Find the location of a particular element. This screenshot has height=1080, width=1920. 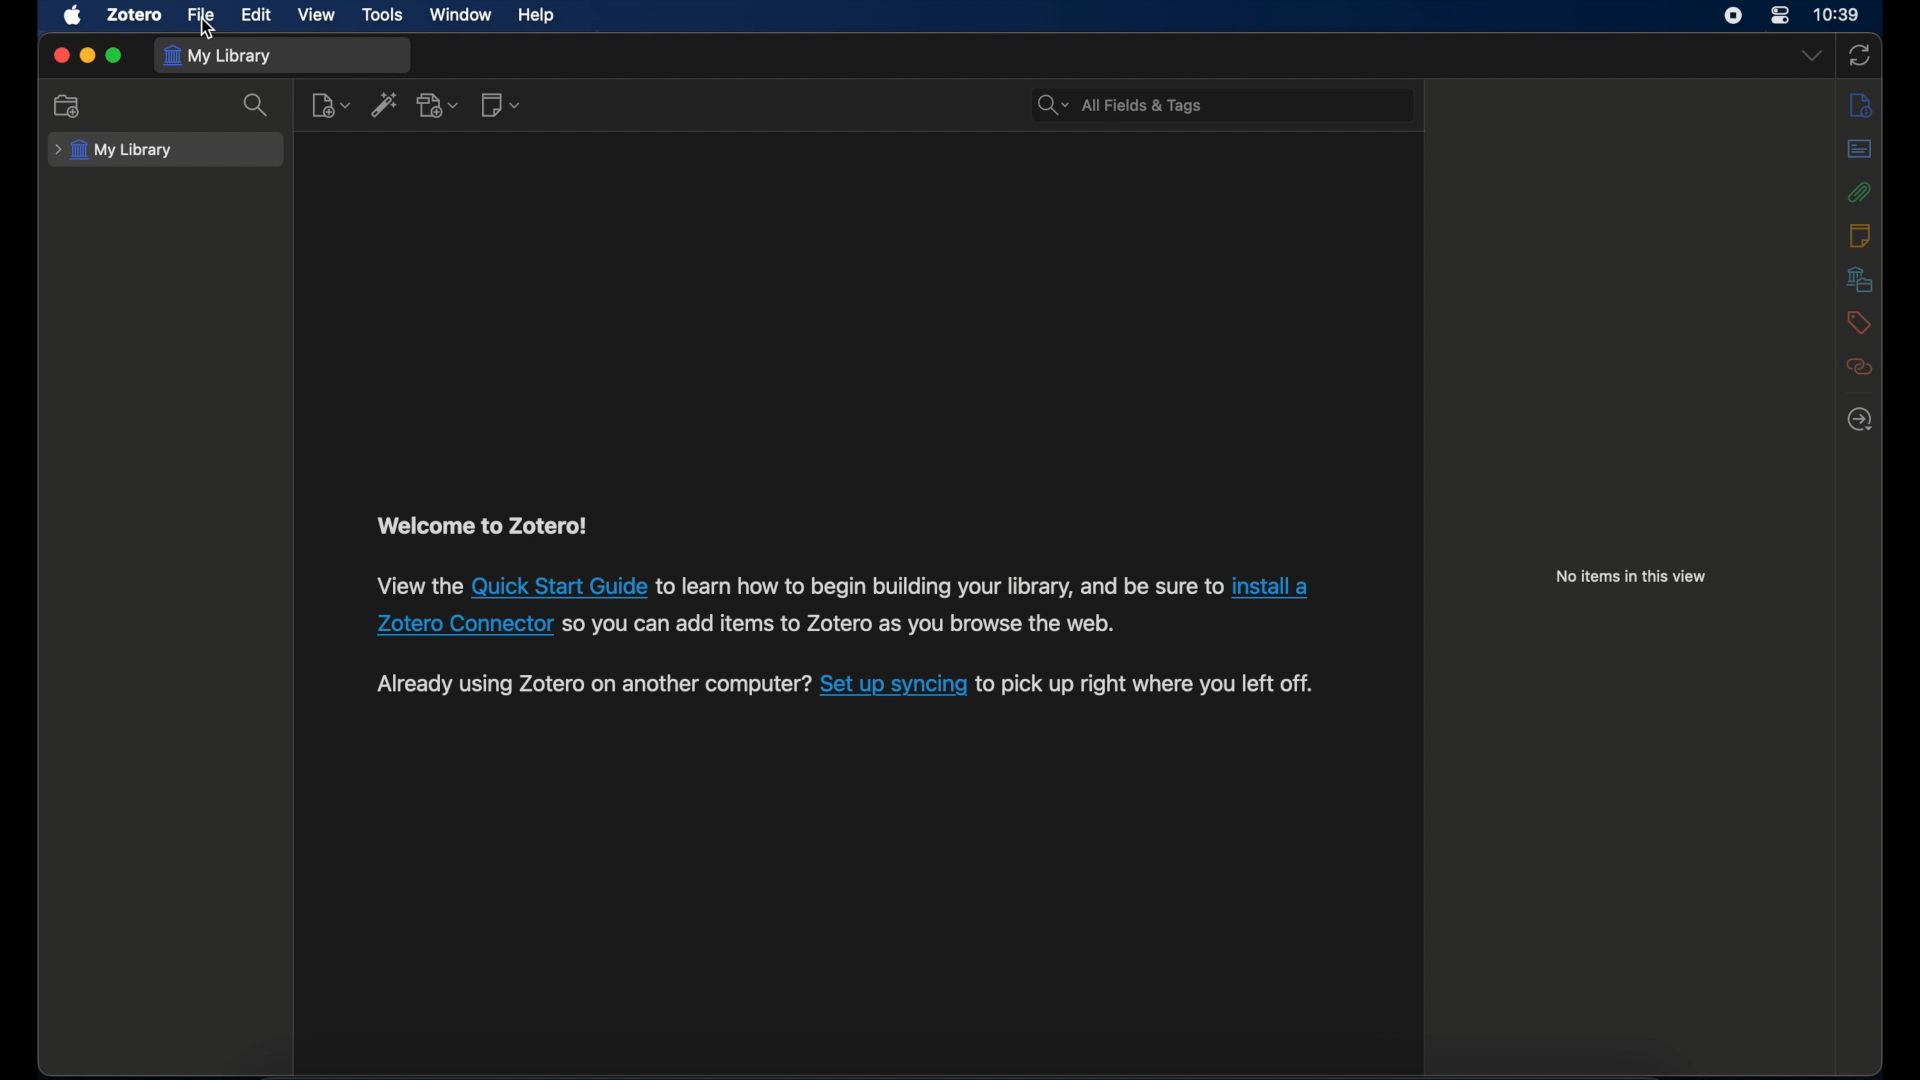

tools is located at coordinates (383, 14).